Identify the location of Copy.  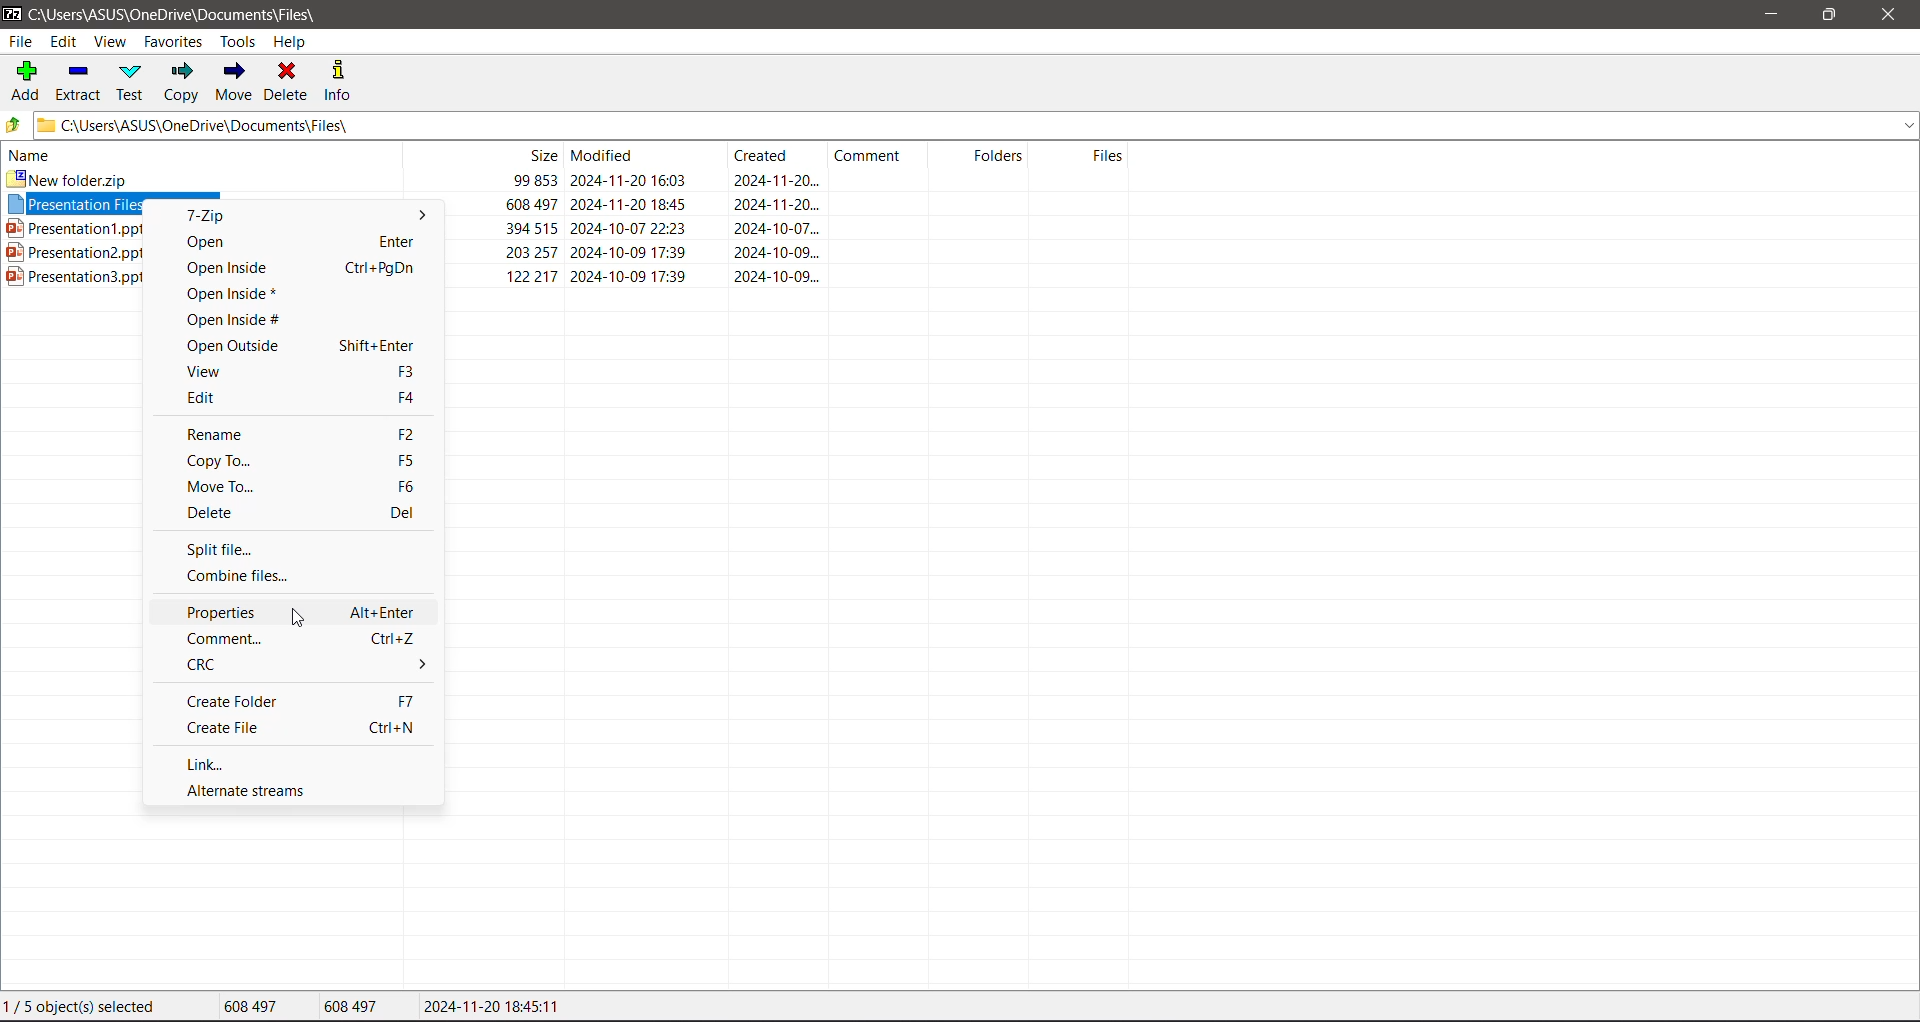
(182, 82).